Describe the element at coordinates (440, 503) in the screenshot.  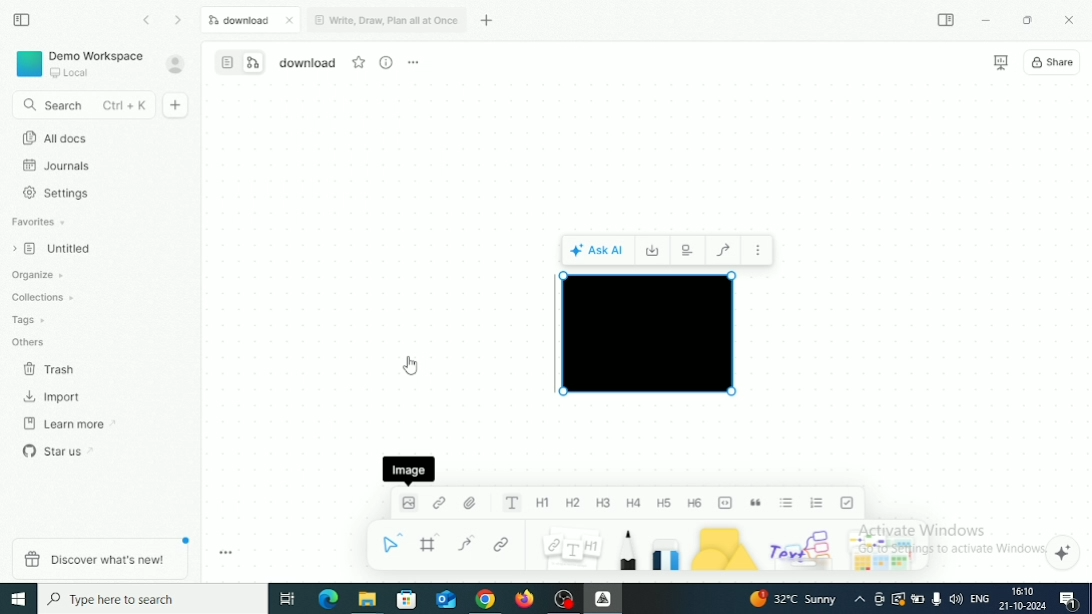
I see `Link` at that location.